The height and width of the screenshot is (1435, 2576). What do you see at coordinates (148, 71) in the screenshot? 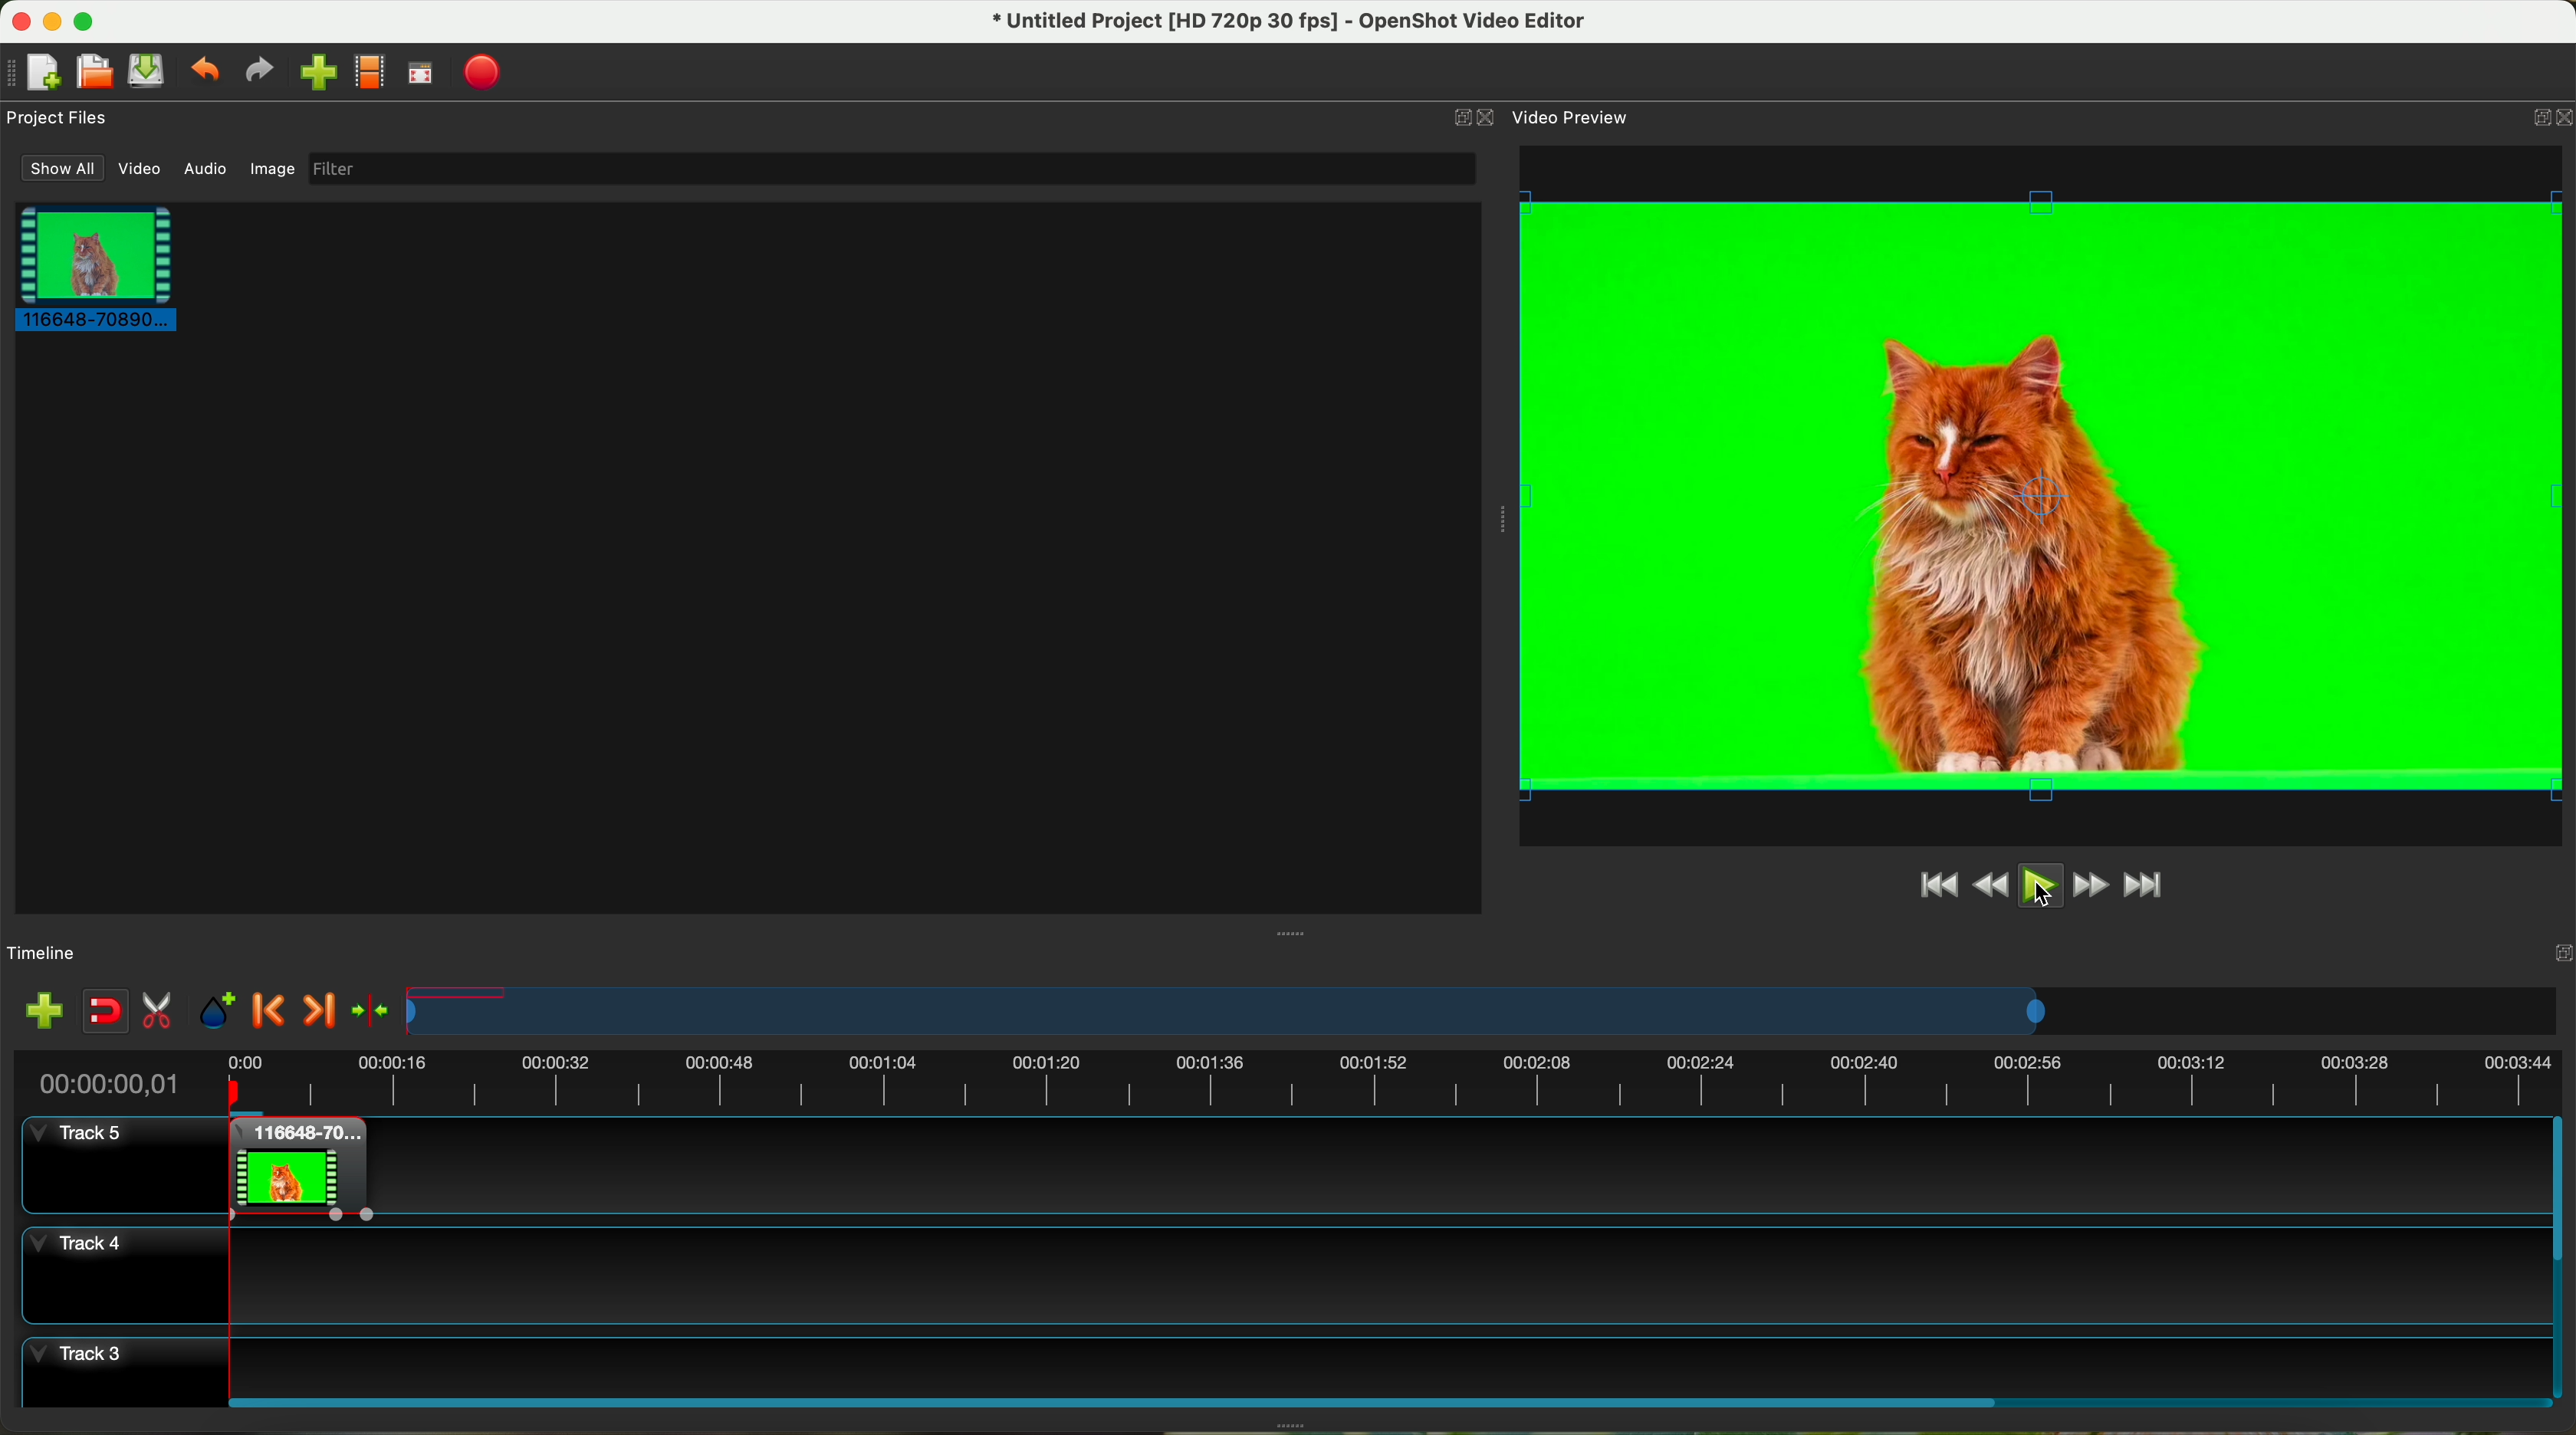
I see `save project` at bounding box center [148, 71].